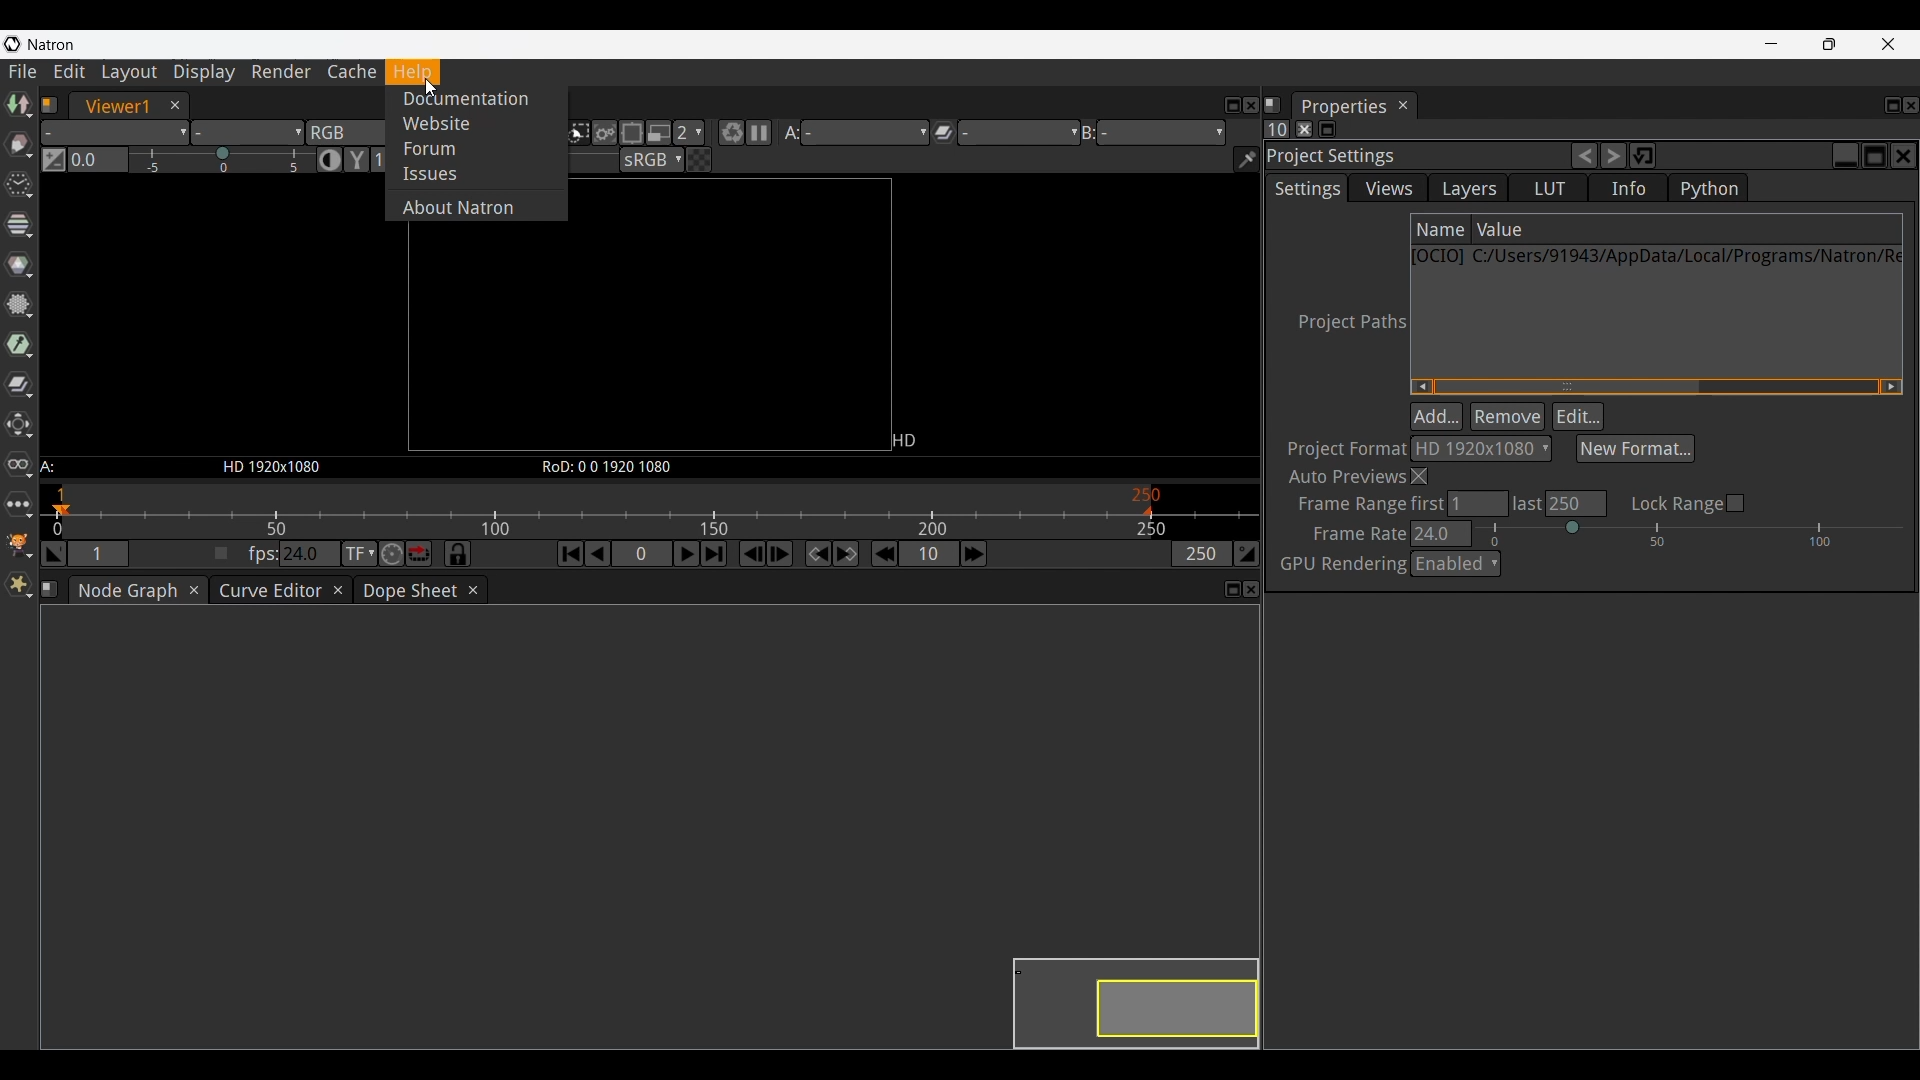 The image size is (1920, 1080). What do you see at coordinates (846, 554) in the screenshot?
I see `Next keyframe` at bounding box center [846, 554].